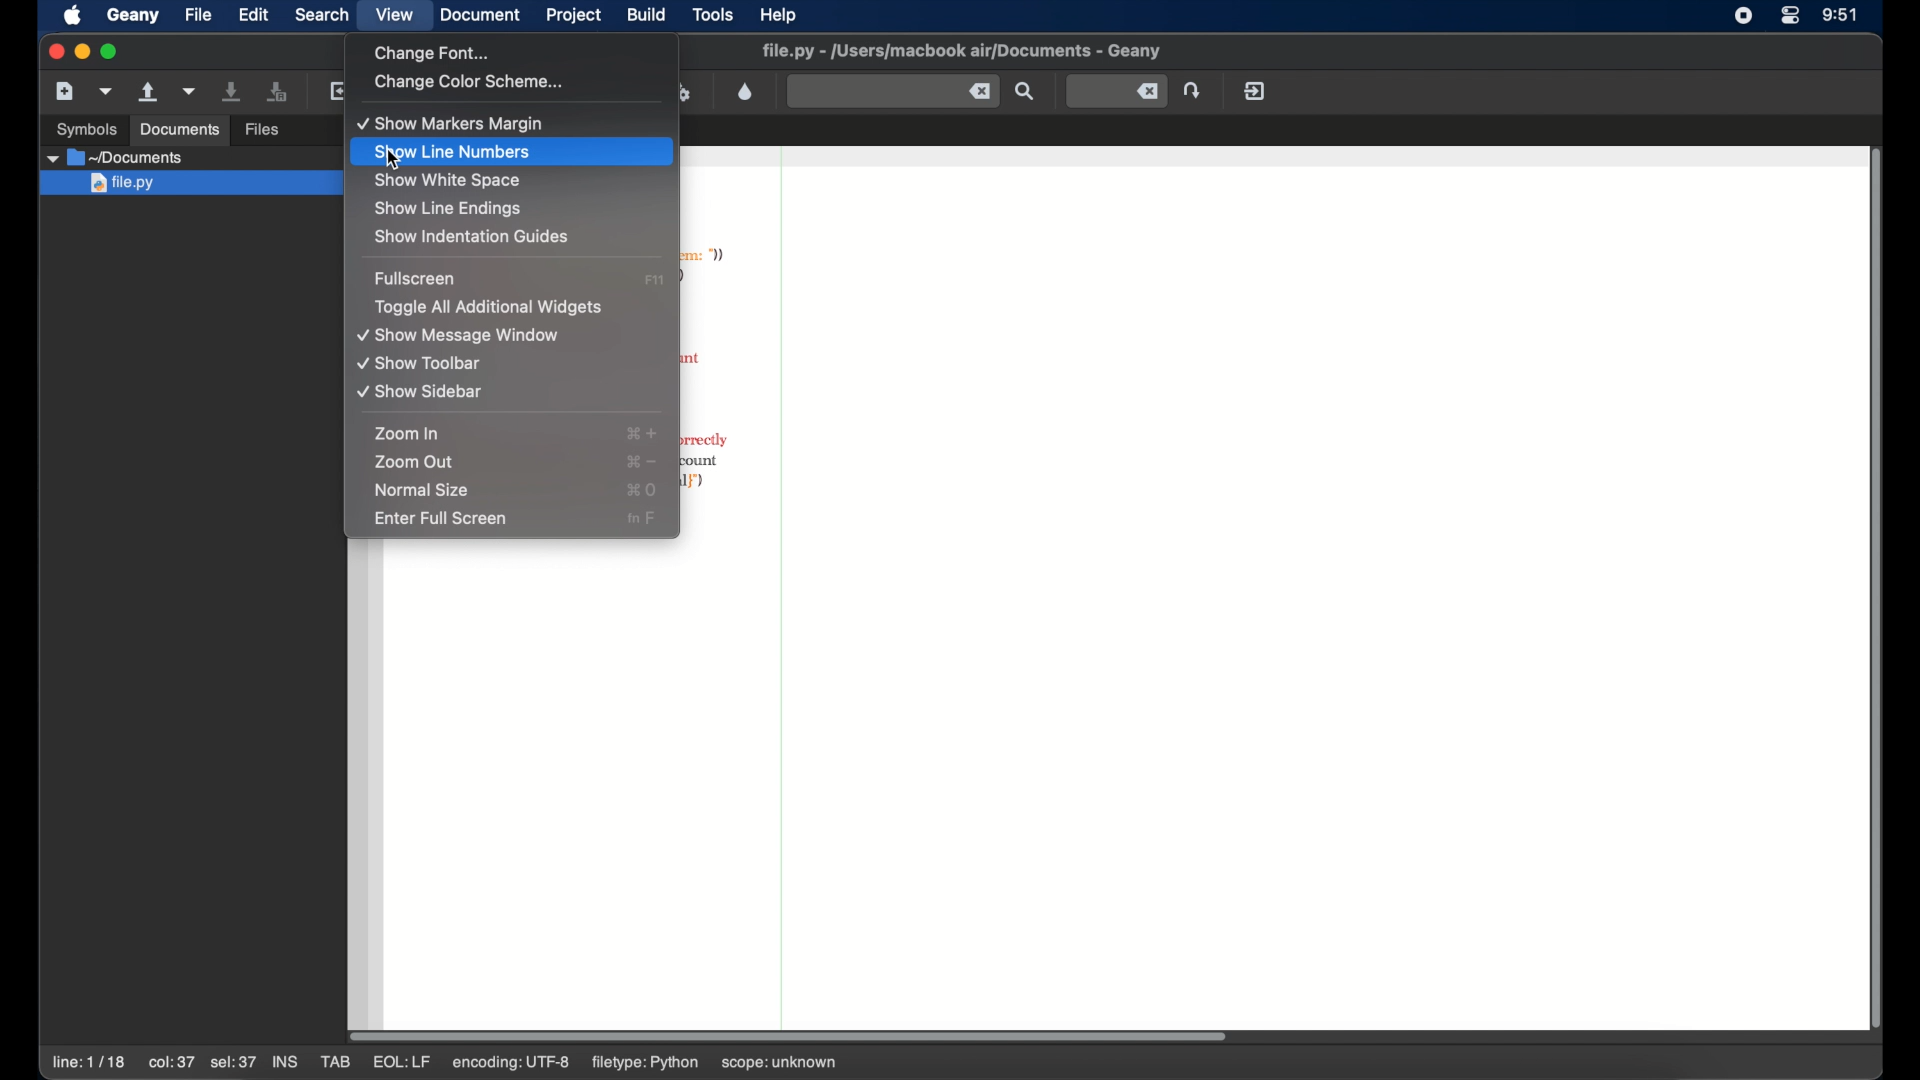 This screenshot has width=1920, height=1080. What do you see at coordinates (647, 15) in the screenshot?
I see `build` at bounding box center [647, 15].